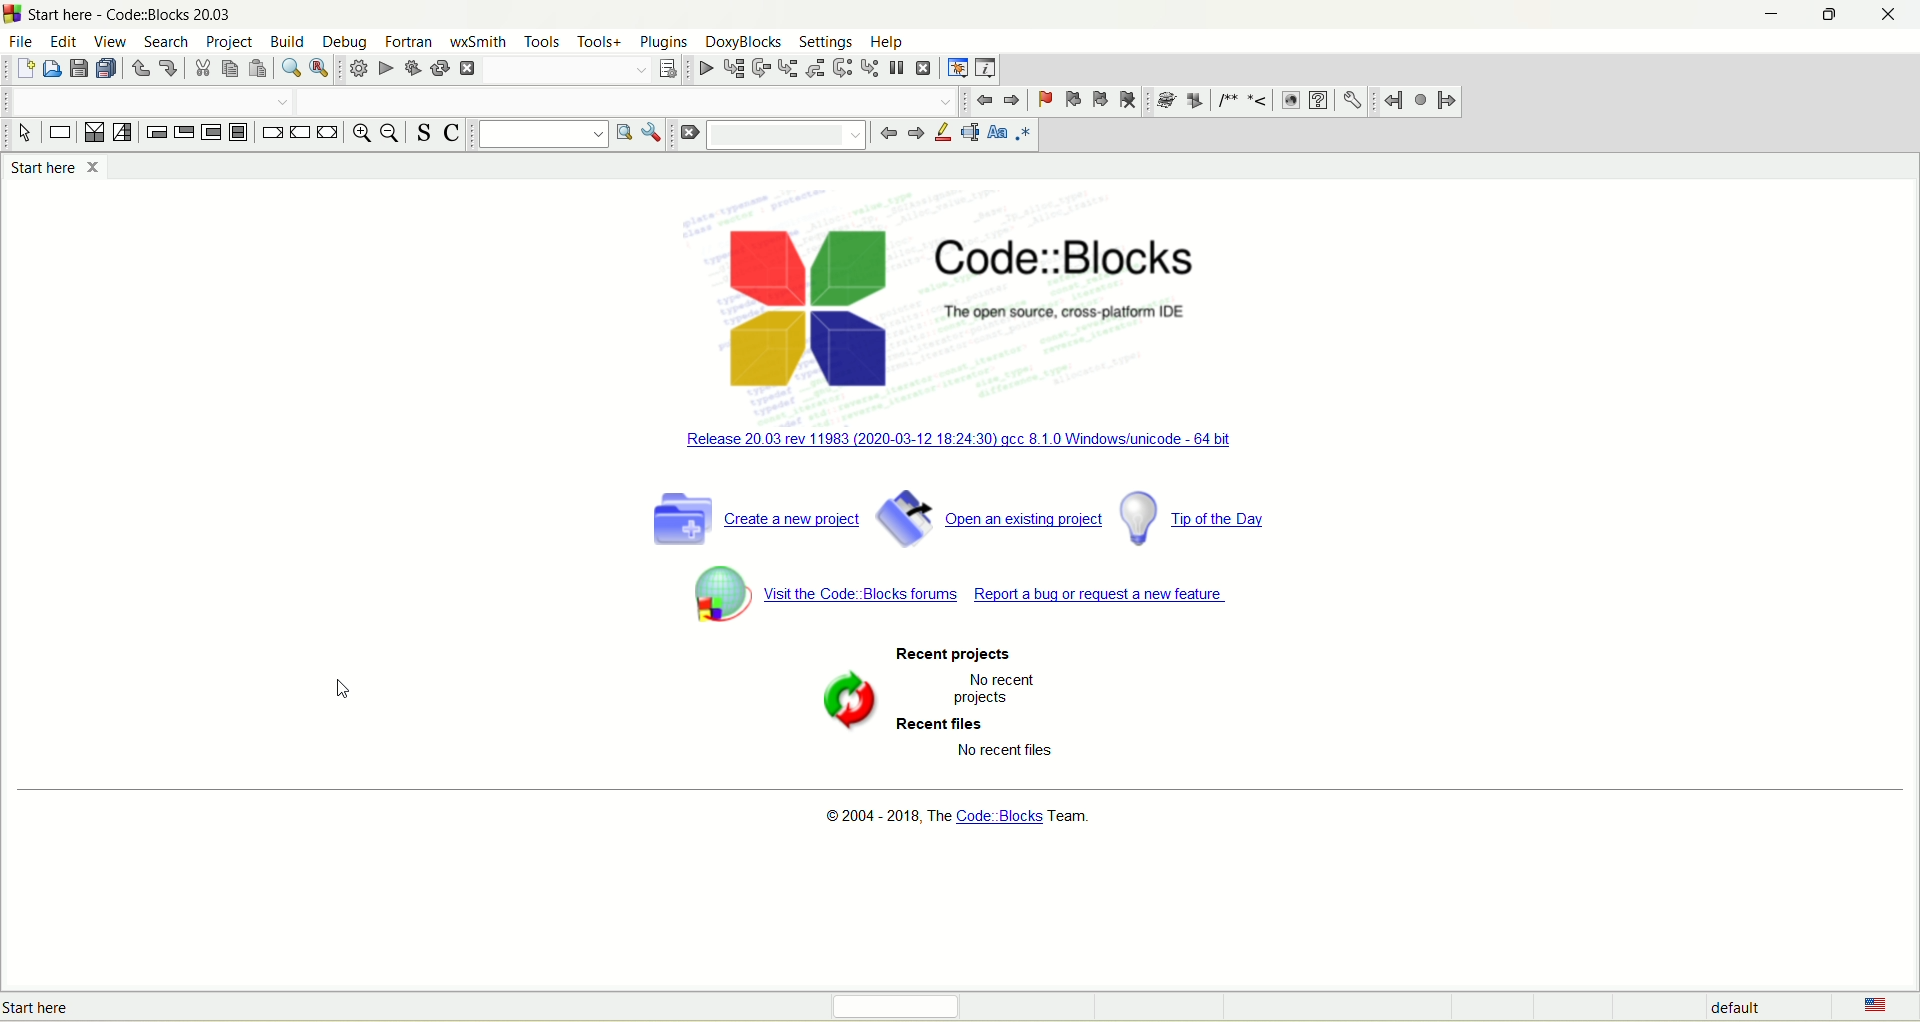 The image size is (1920, 1022). What do you see at coordinates (986, 68) in the screenshot?
I see `various info` at bounding box center [986, 68].